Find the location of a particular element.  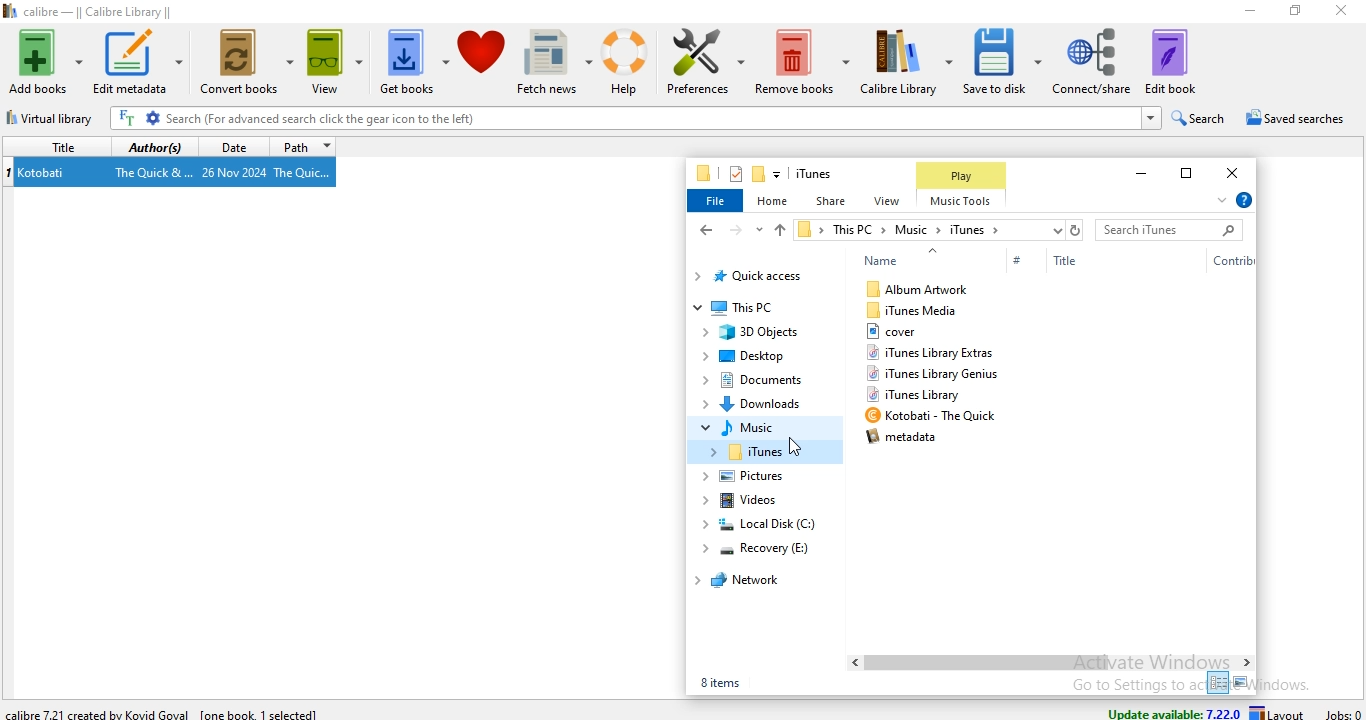

small icon view is located at coordinates (1217, 682).